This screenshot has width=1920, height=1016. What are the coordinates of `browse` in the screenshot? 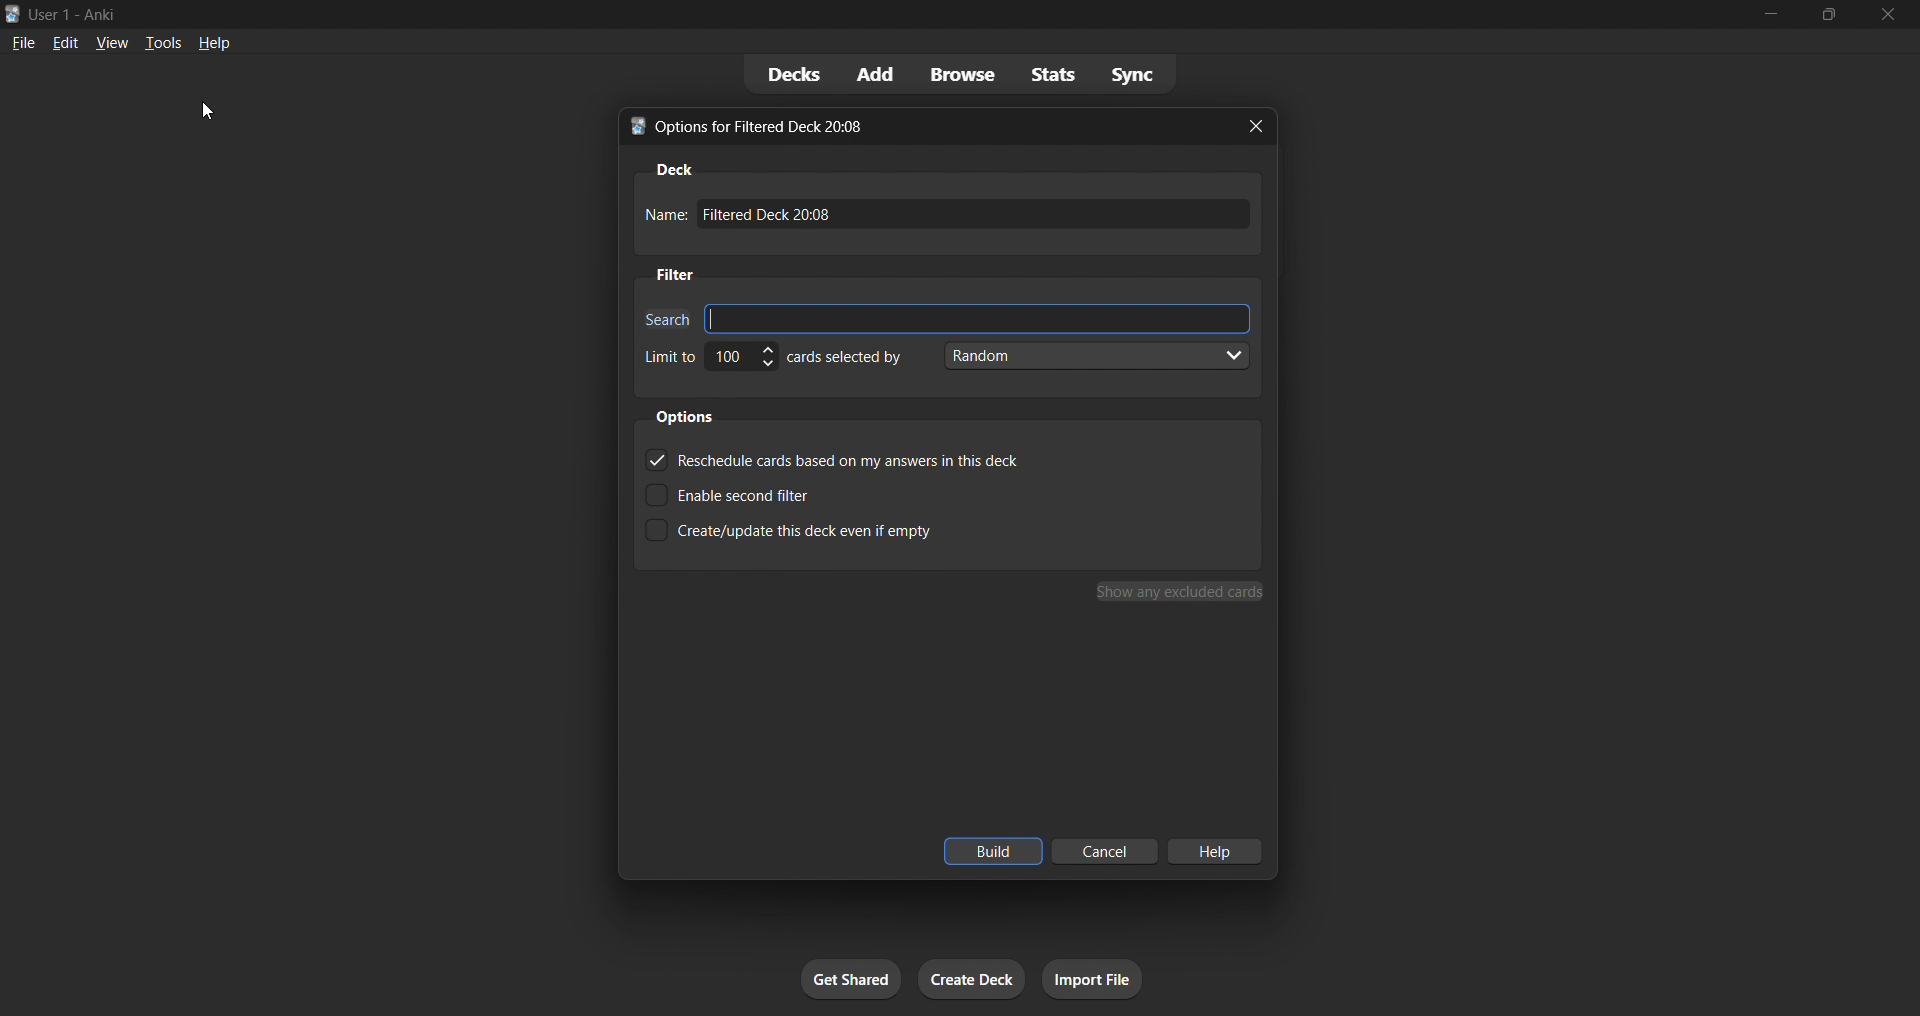 It's located at (959, 74).